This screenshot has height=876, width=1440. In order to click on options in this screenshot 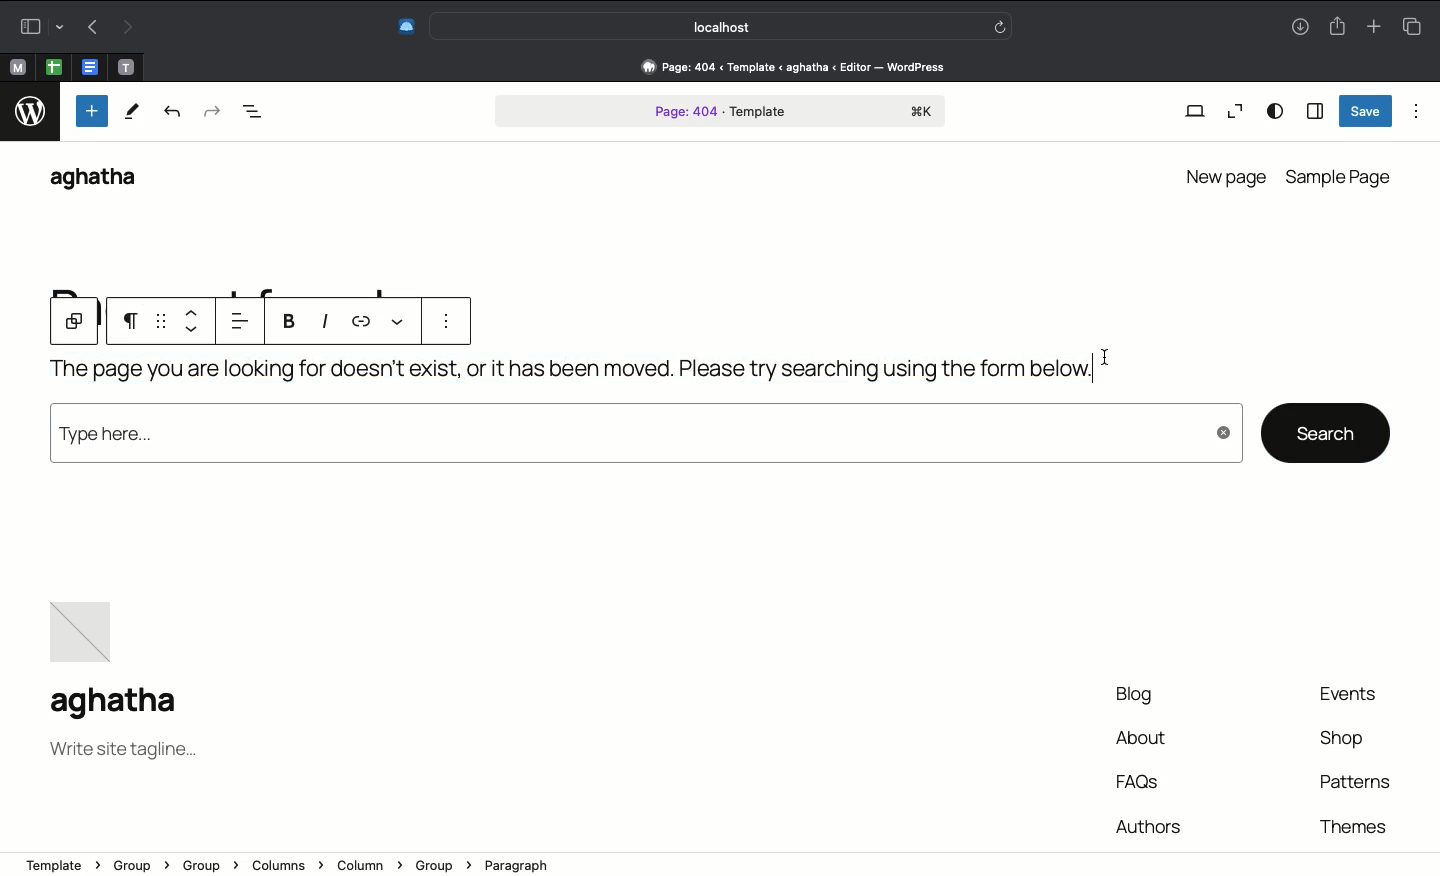, I will do `click(440, 323)`.